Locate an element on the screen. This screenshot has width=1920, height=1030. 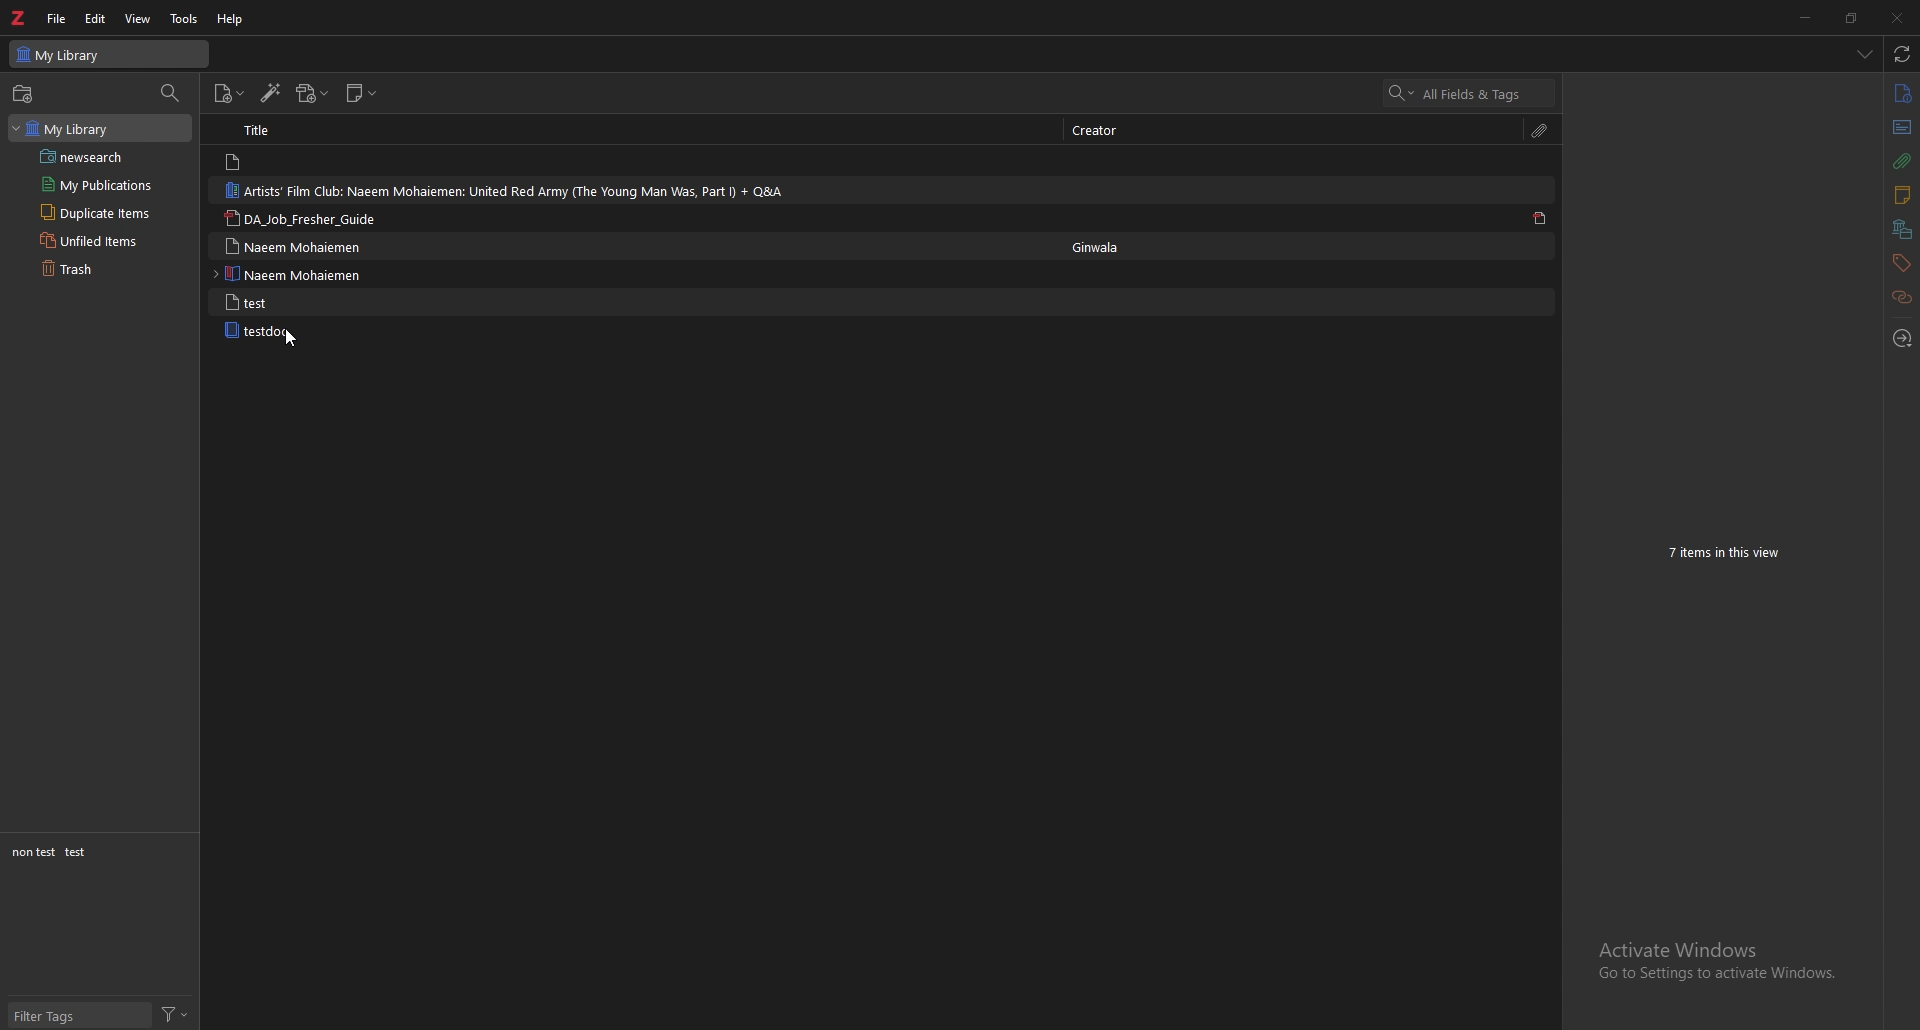
filter tags is located at coordinates (79, 1015).